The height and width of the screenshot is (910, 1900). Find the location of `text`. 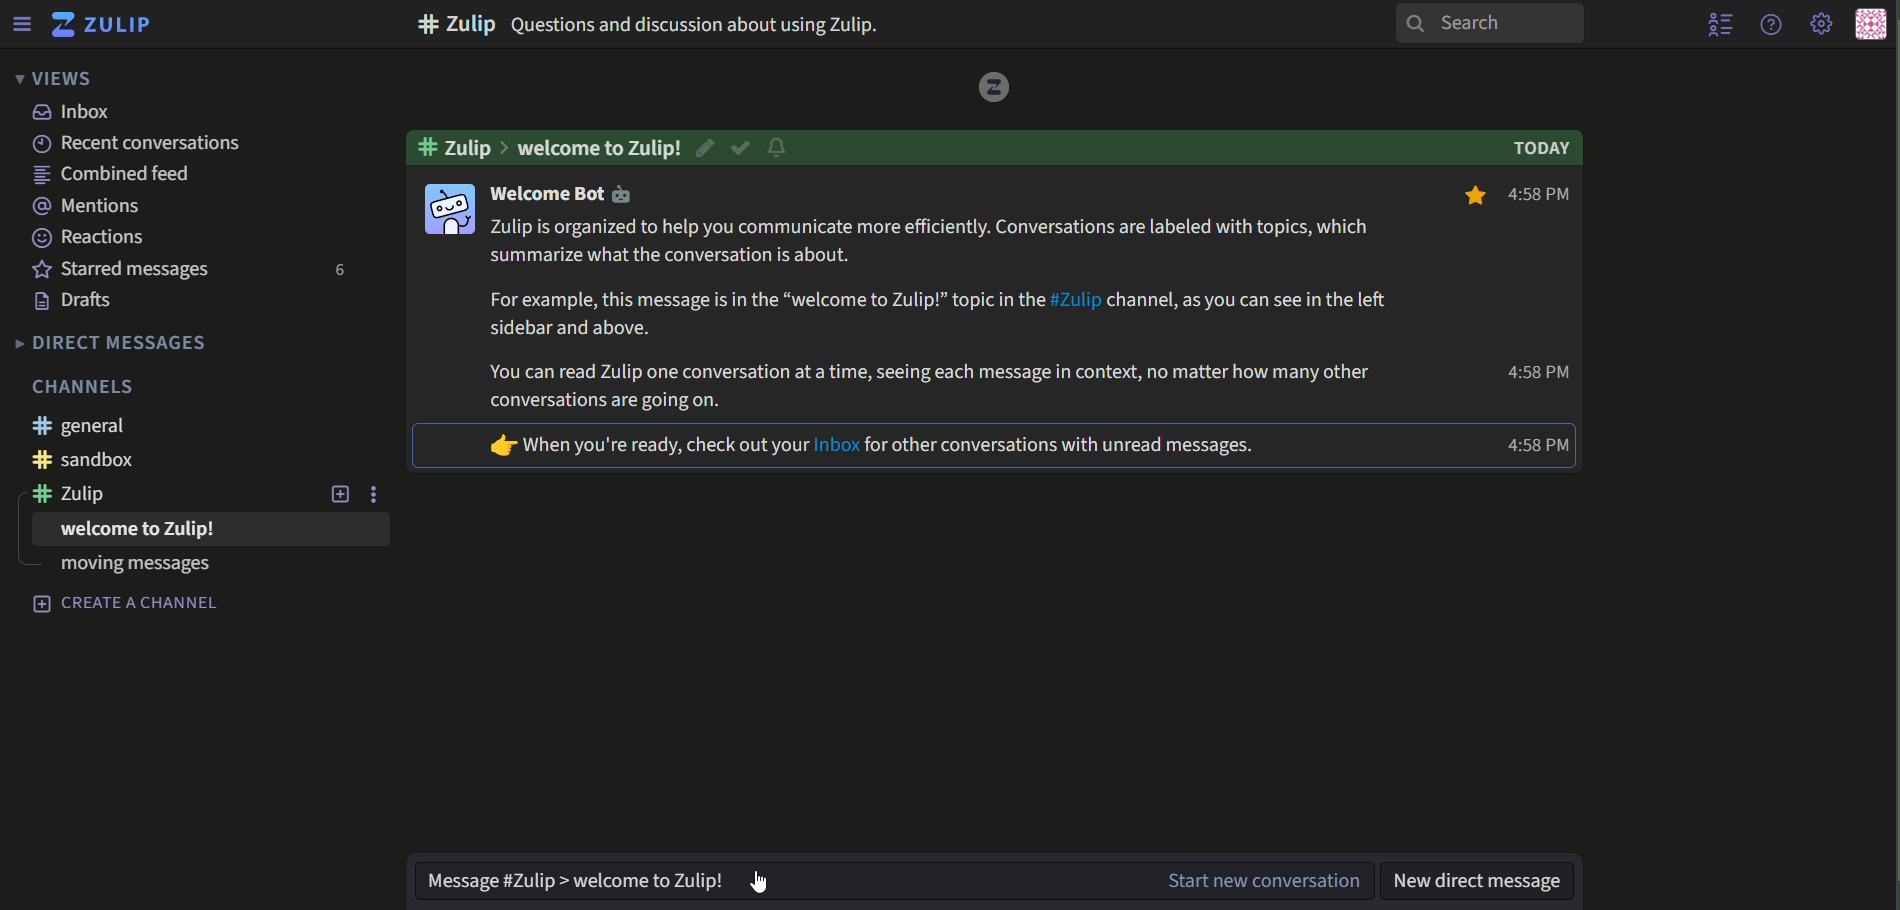

text is located at coordinates (124, 269).